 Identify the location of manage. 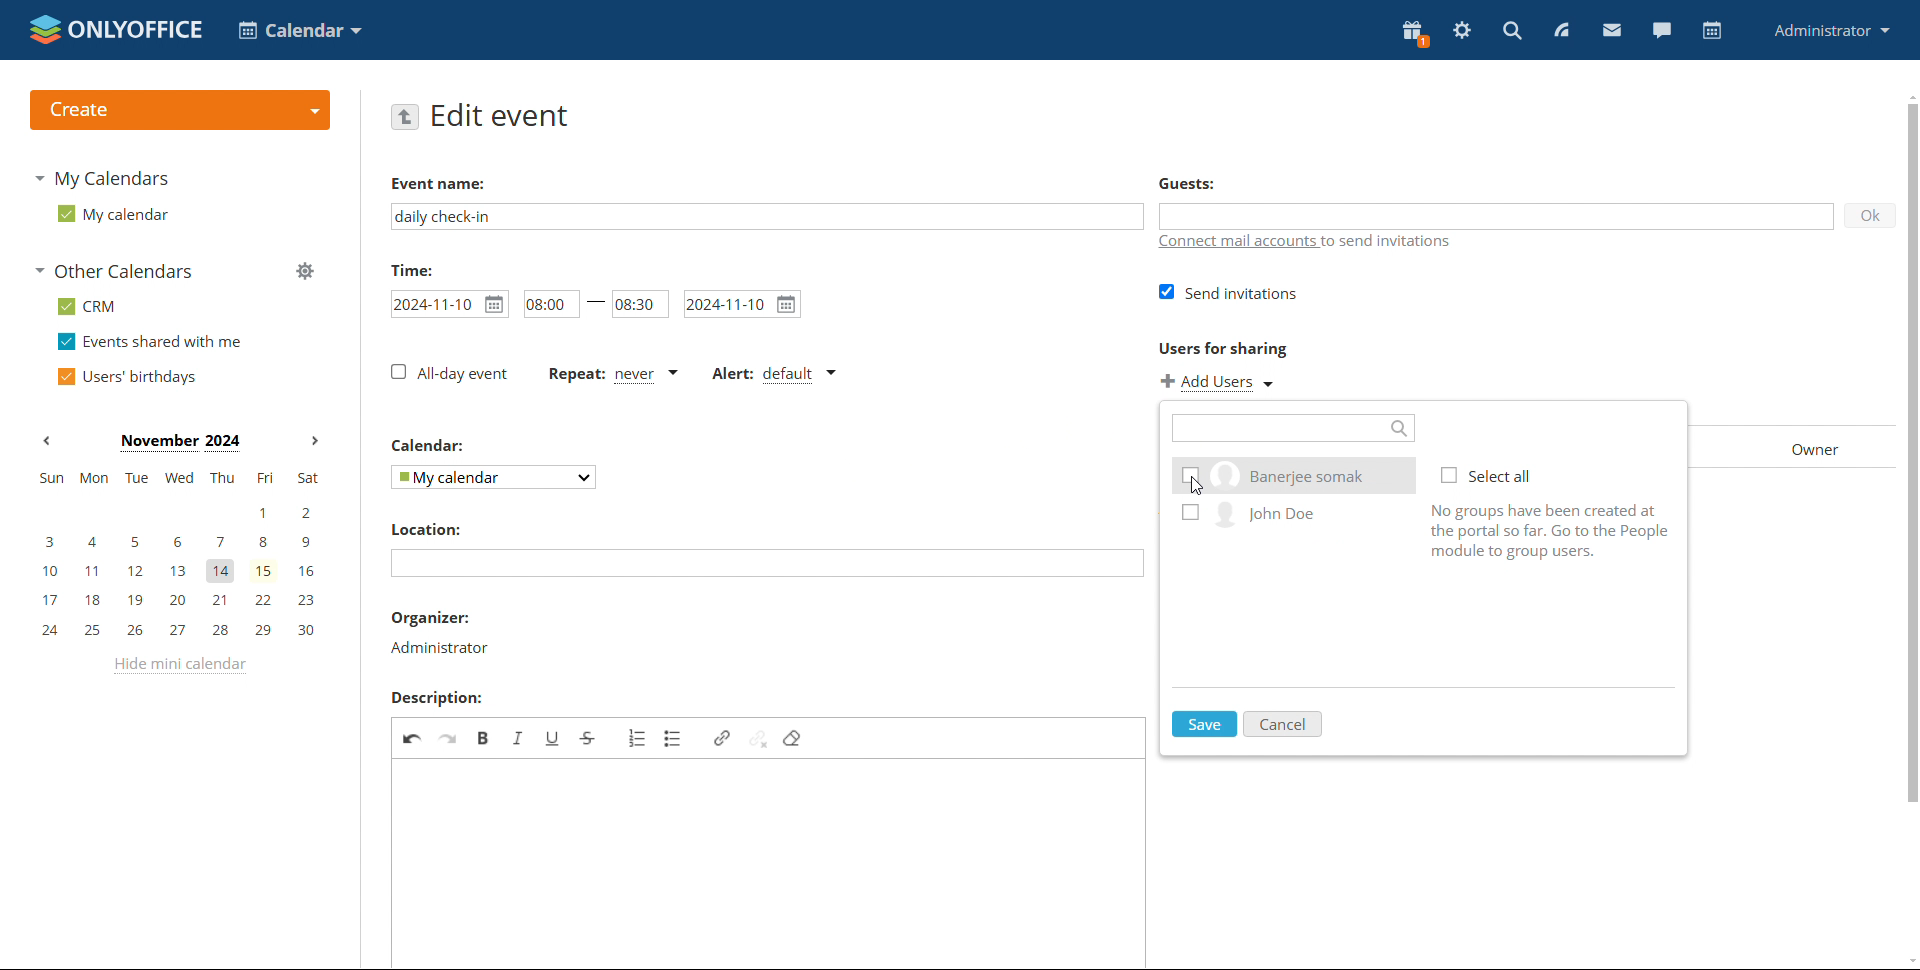
(304, 270).